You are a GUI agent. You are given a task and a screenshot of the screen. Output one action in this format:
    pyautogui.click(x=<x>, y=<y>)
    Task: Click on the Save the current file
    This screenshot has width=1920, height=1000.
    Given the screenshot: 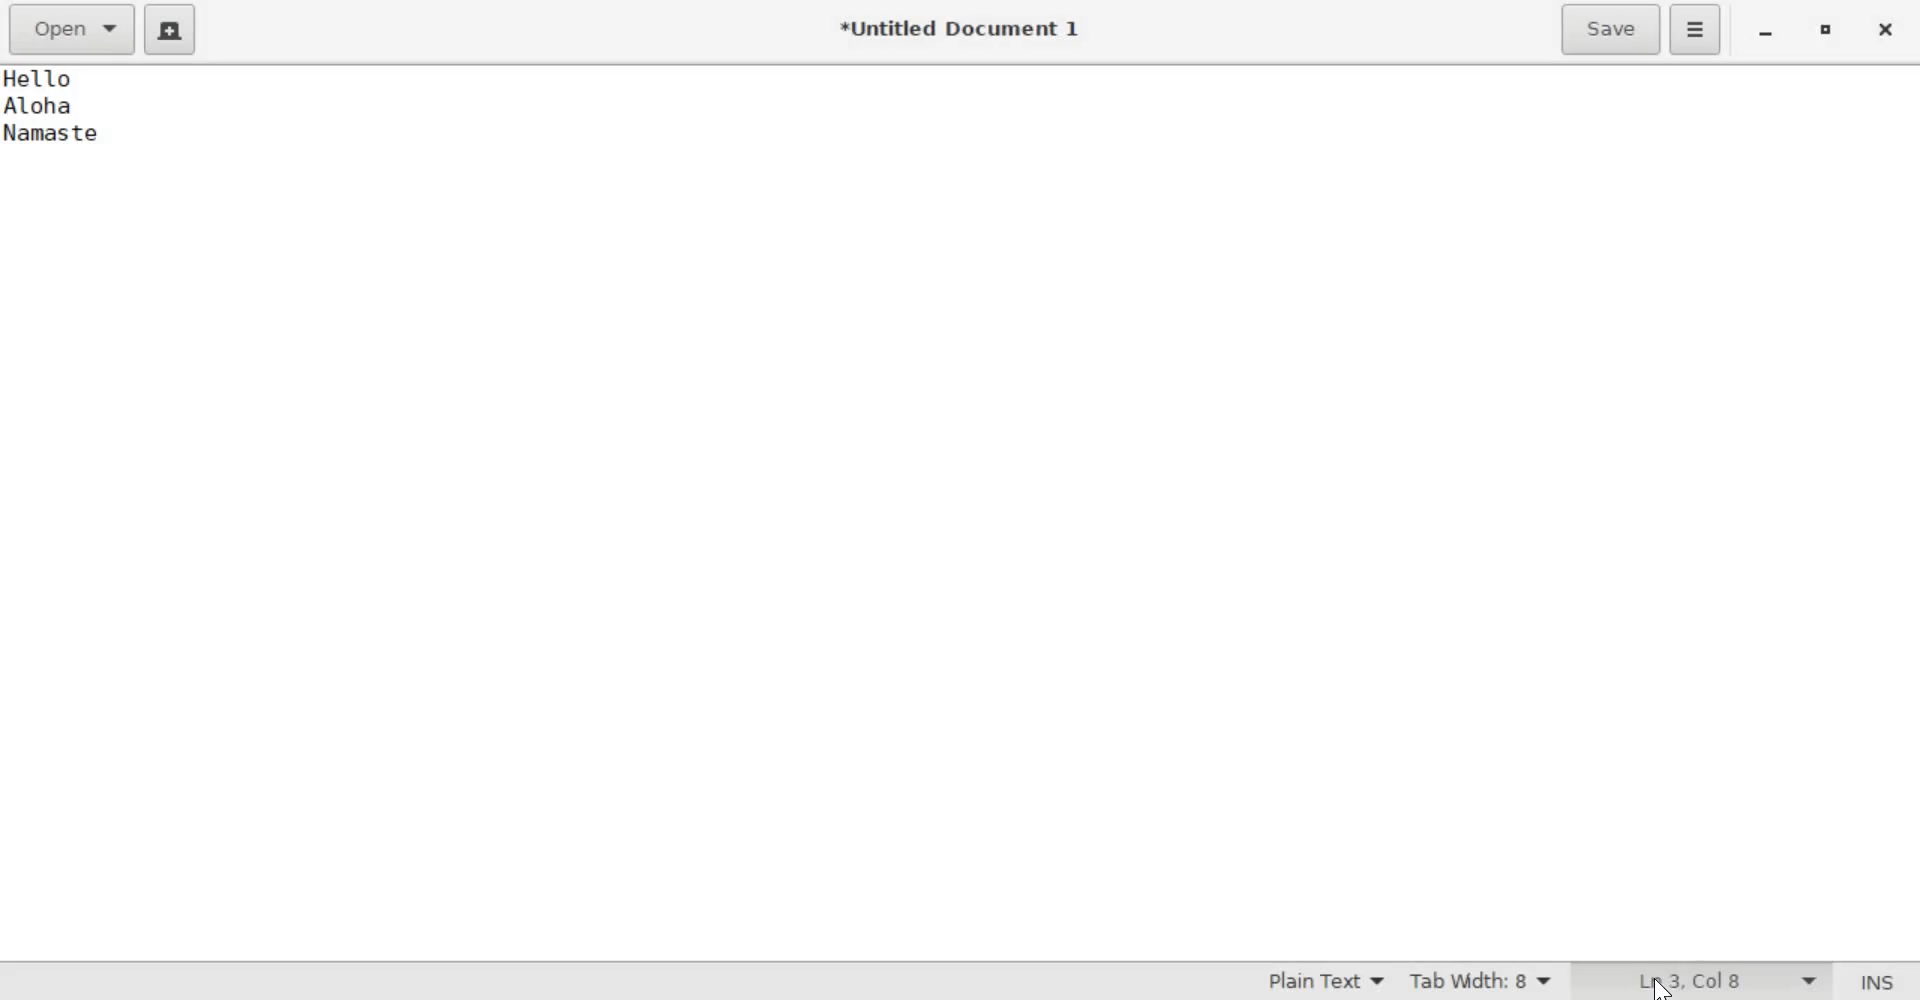 What is the action you would take?
    pyautogui.click(x=1610, y=30)
    